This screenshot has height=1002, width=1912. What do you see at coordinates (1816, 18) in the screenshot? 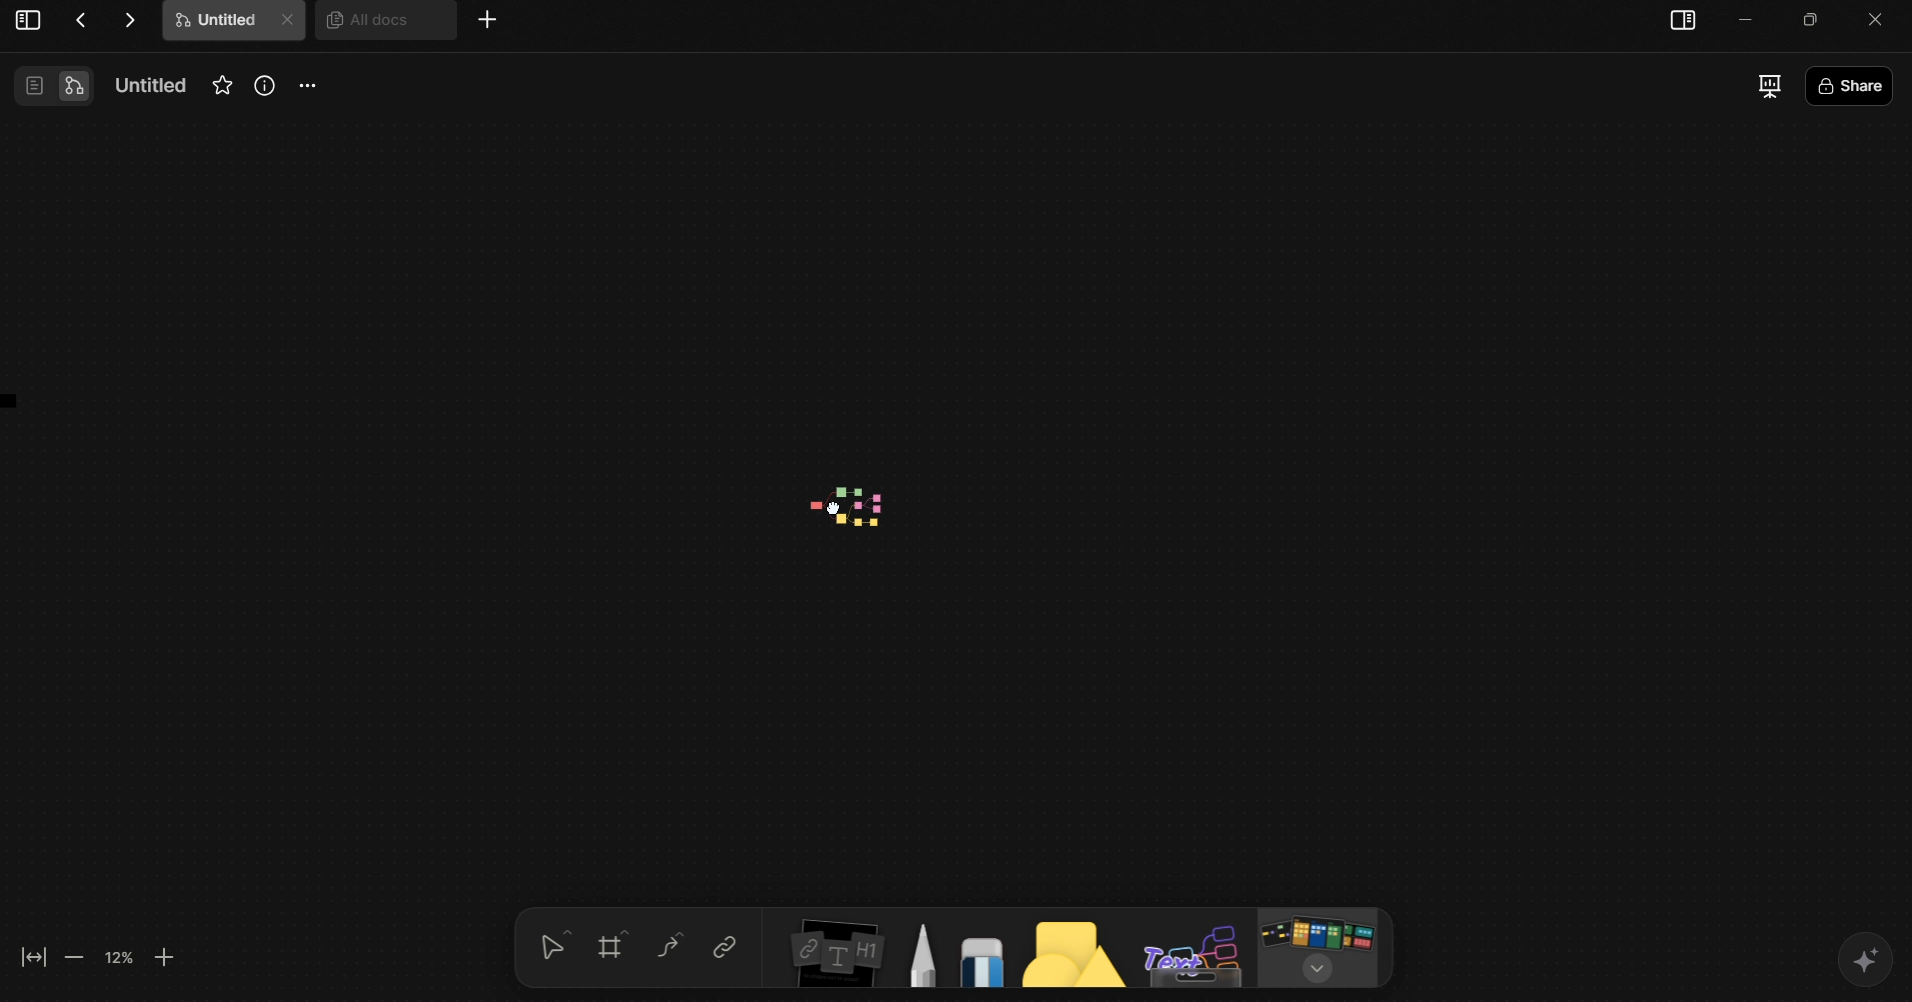
I see `Minimize` at bounding box center [1816, 18].